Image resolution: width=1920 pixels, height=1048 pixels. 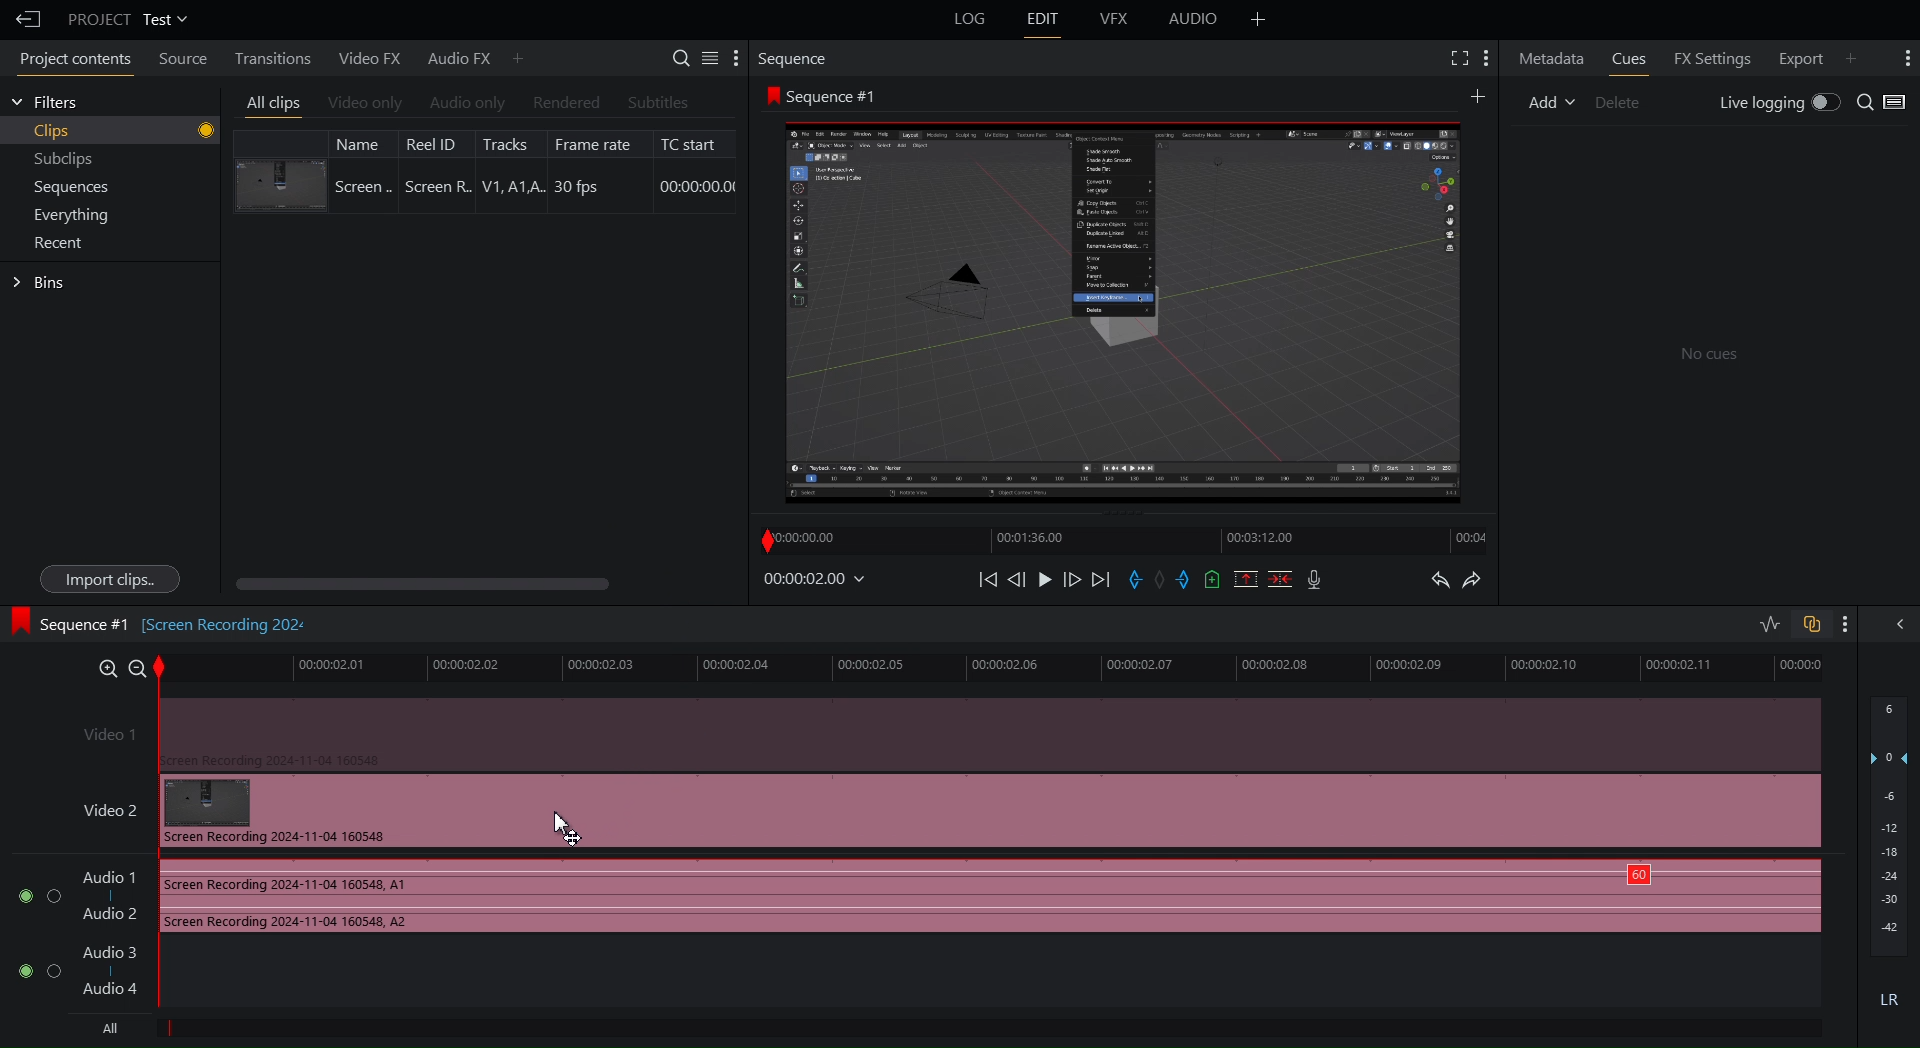 What do you see at coordinates (1904, 58) in the screenshot?
I see `More` at bounding box center [1904, 58].